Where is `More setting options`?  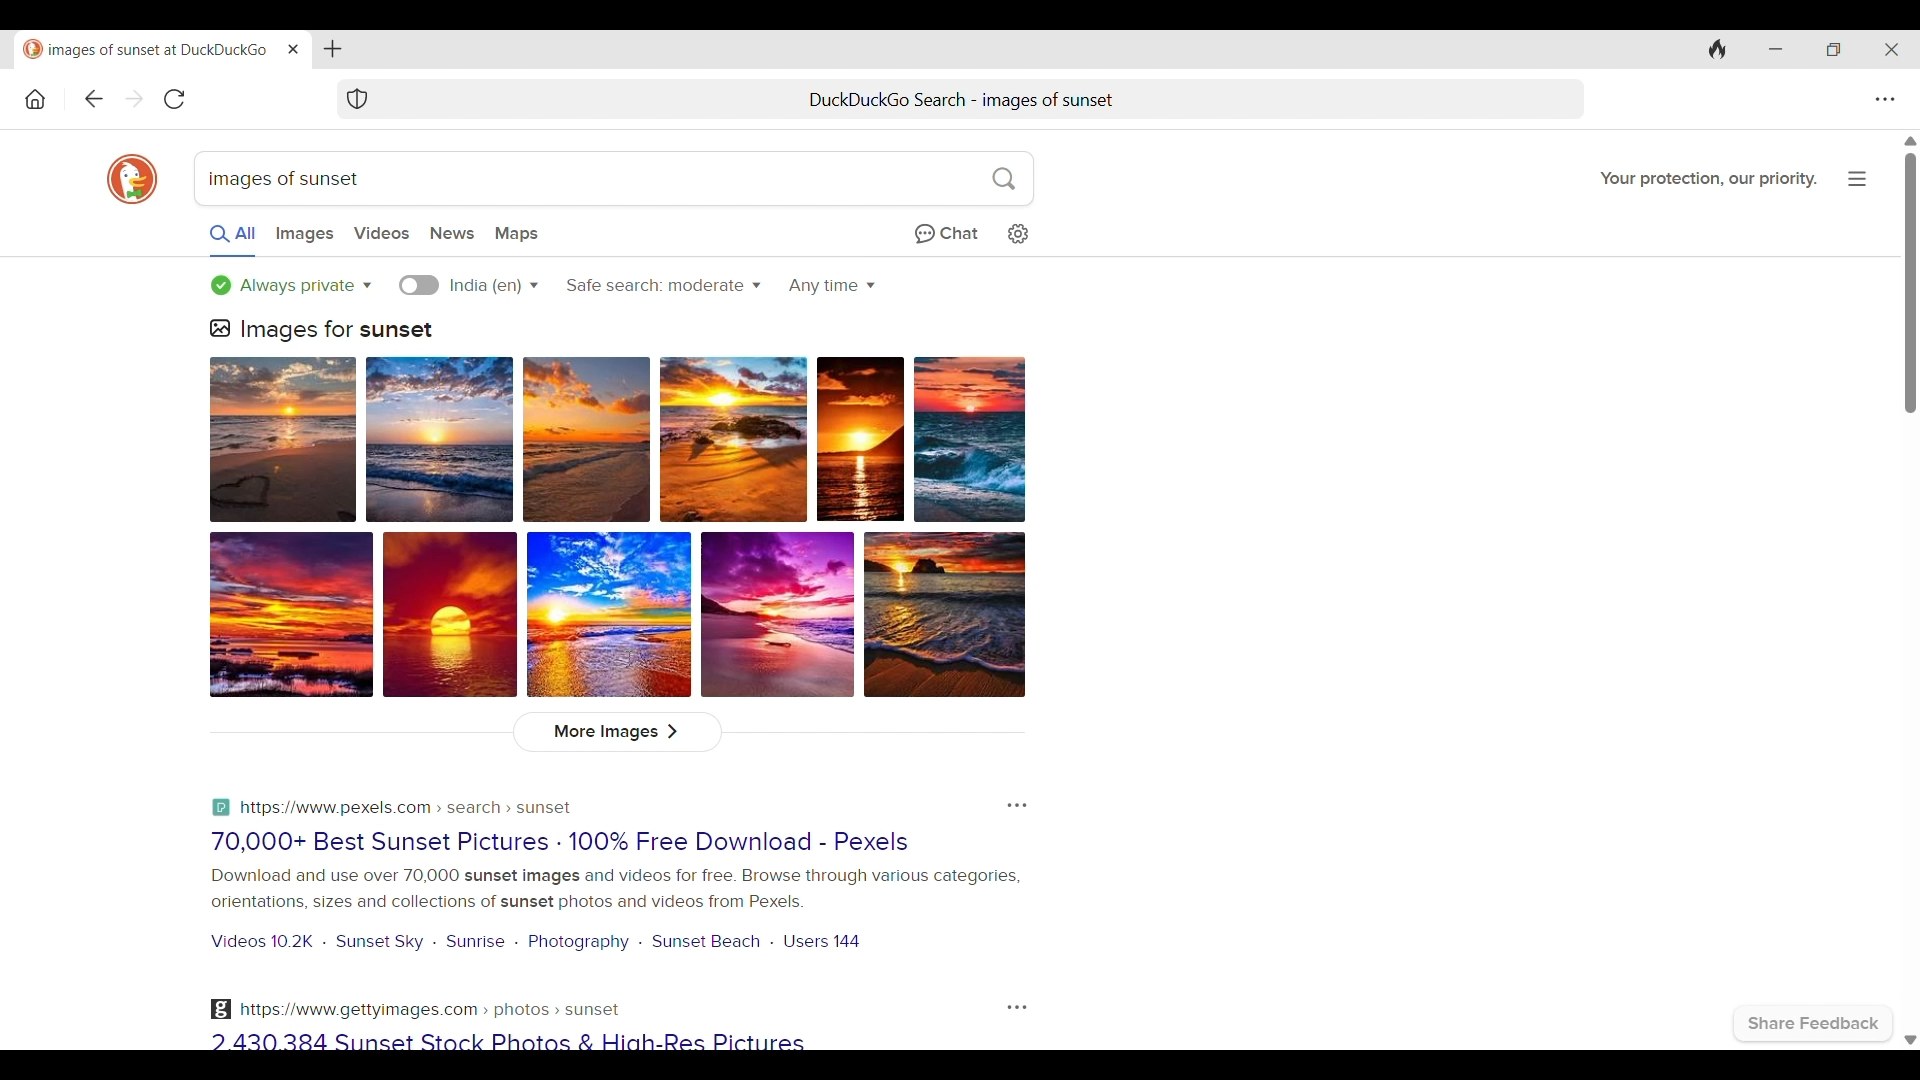
More setting options is located at coordinates (1886, 100).